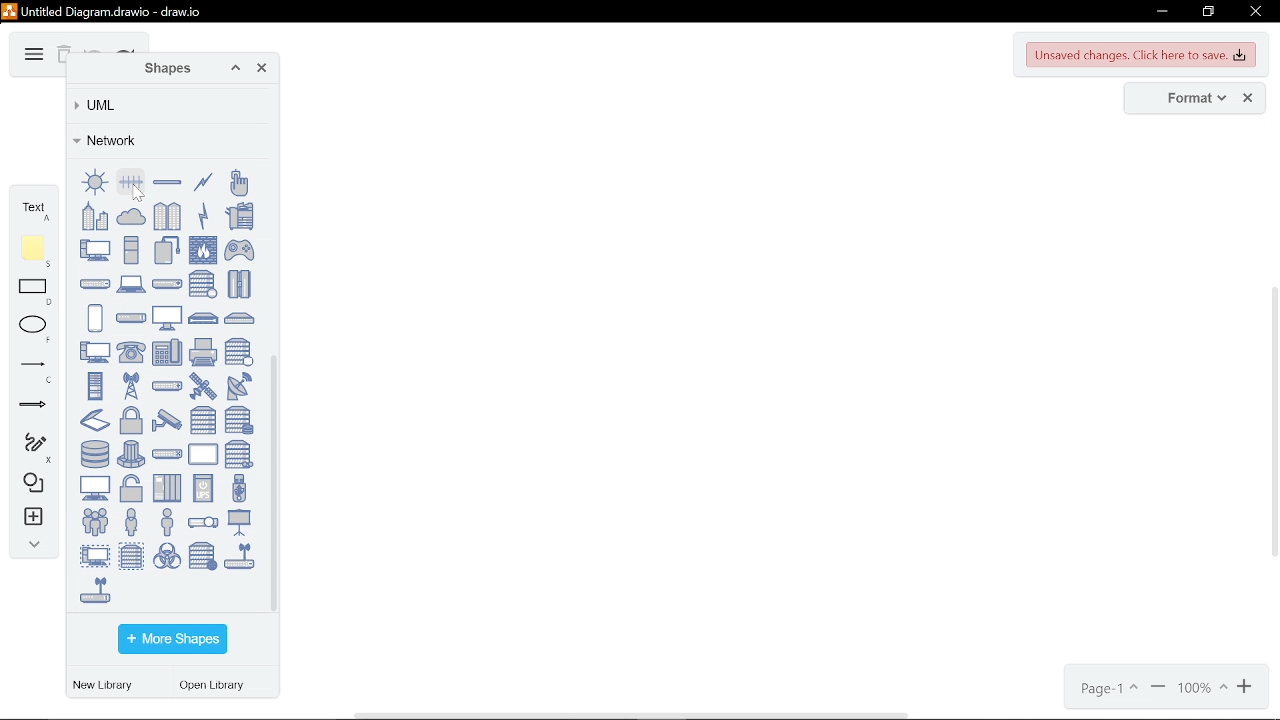 This screenshot has height=720, width=1280. Describe the element at coordinates (30, 484) in the screenshot. I see `shapes` at that location.